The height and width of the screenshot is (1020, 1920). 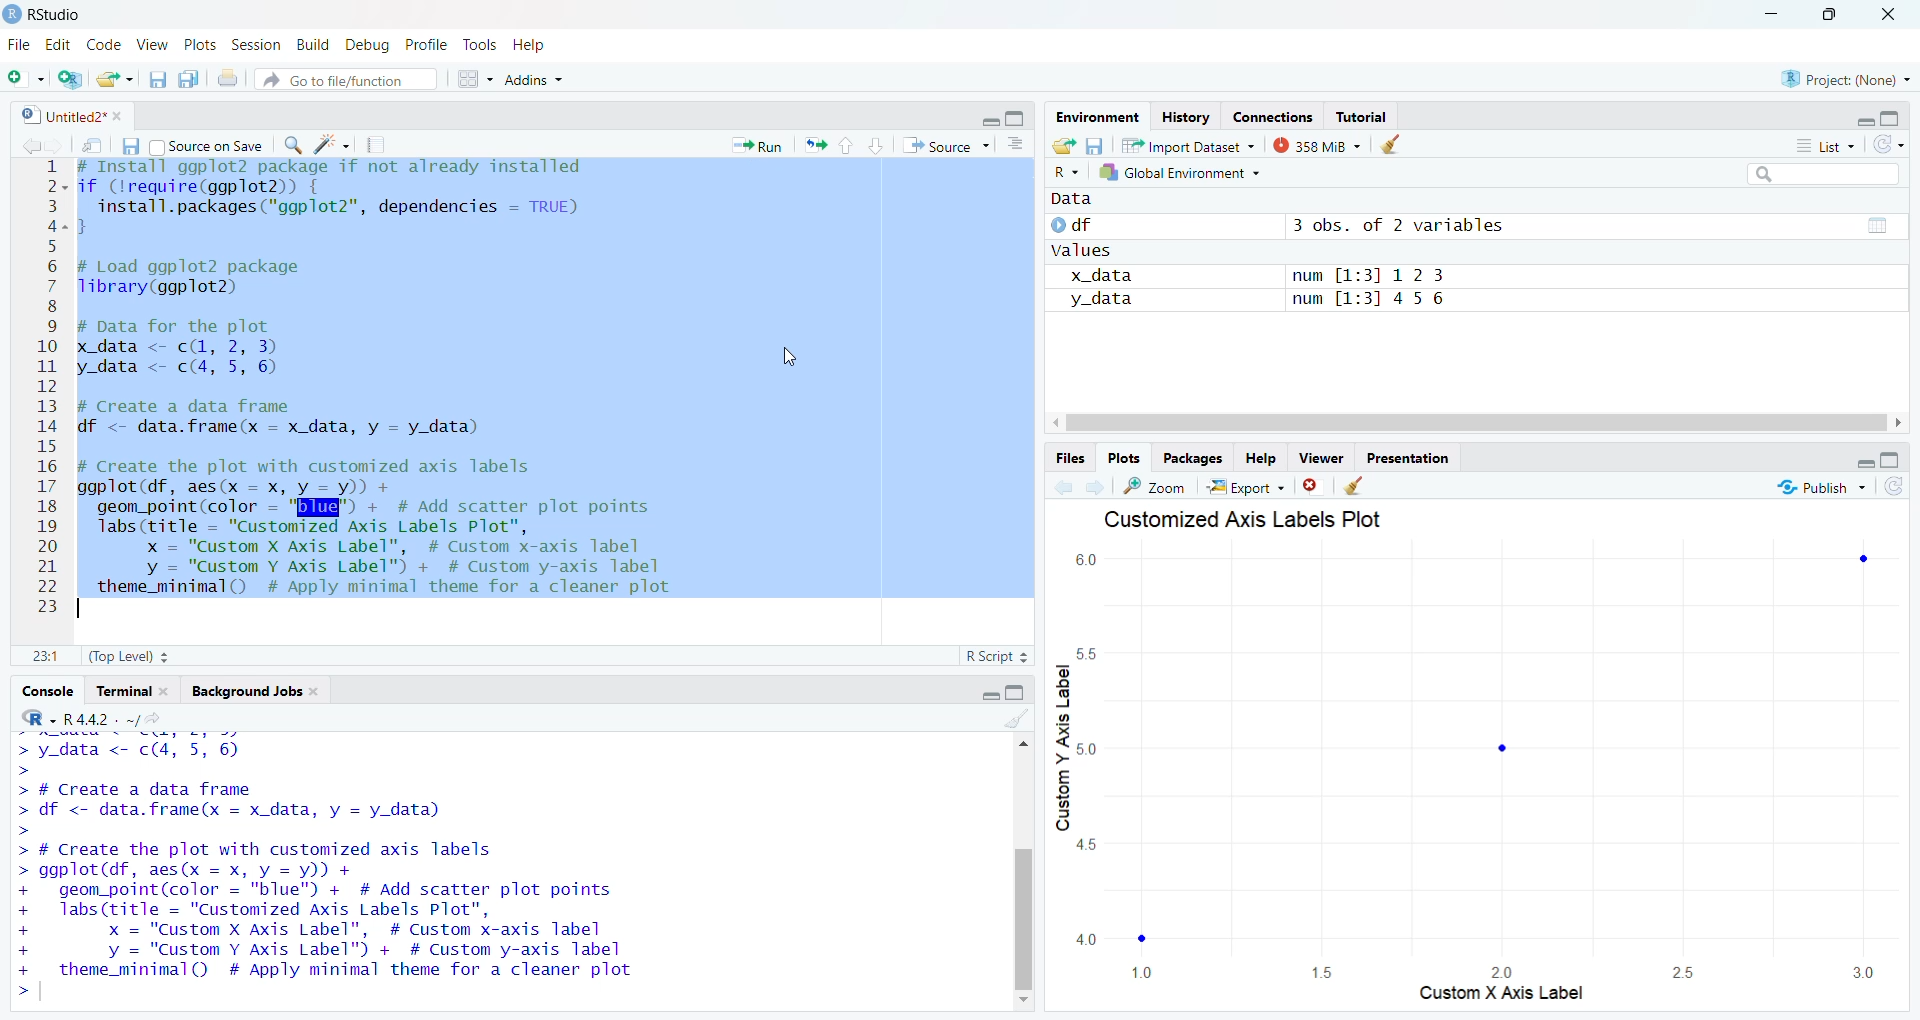 What do you see at coordinates (1822, 146) in the screenshot?
I see `List -` at bounding box center [1822, 146].